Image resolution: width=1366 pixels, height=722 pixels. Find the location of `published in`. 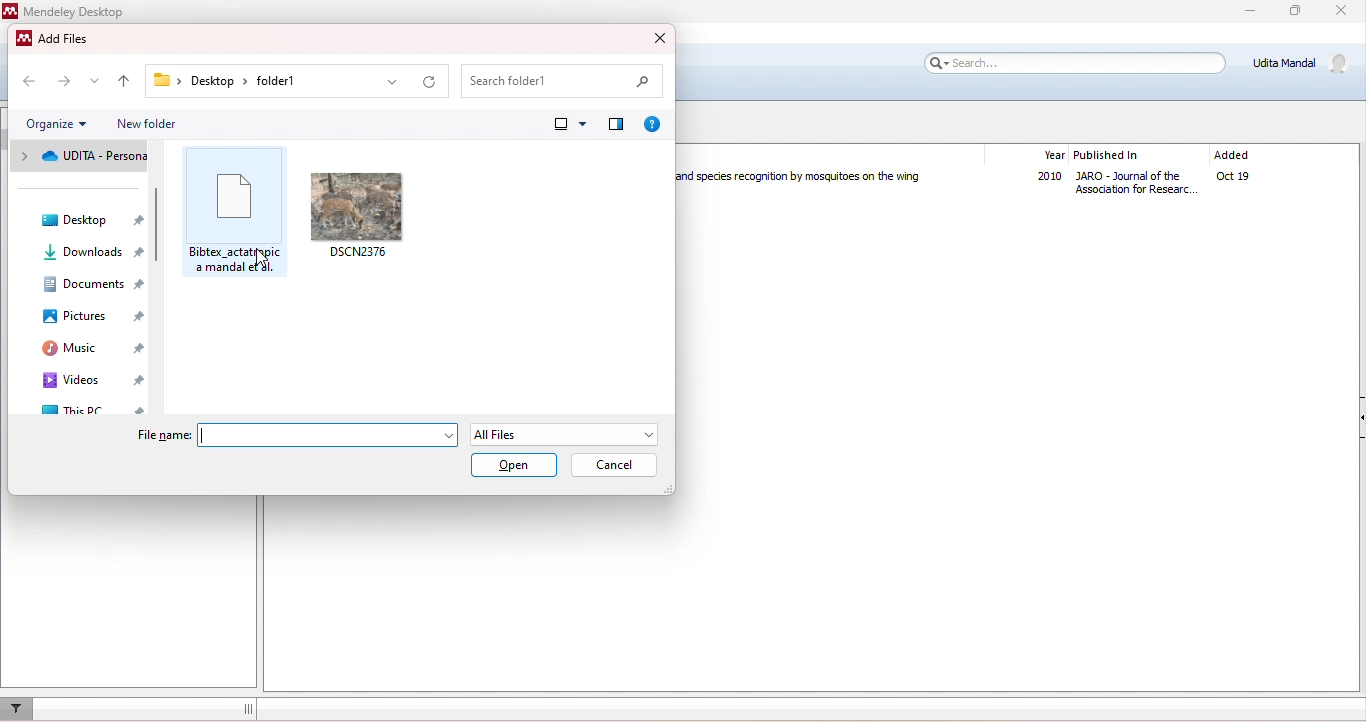

published in is located at coordinates (1112, 156).